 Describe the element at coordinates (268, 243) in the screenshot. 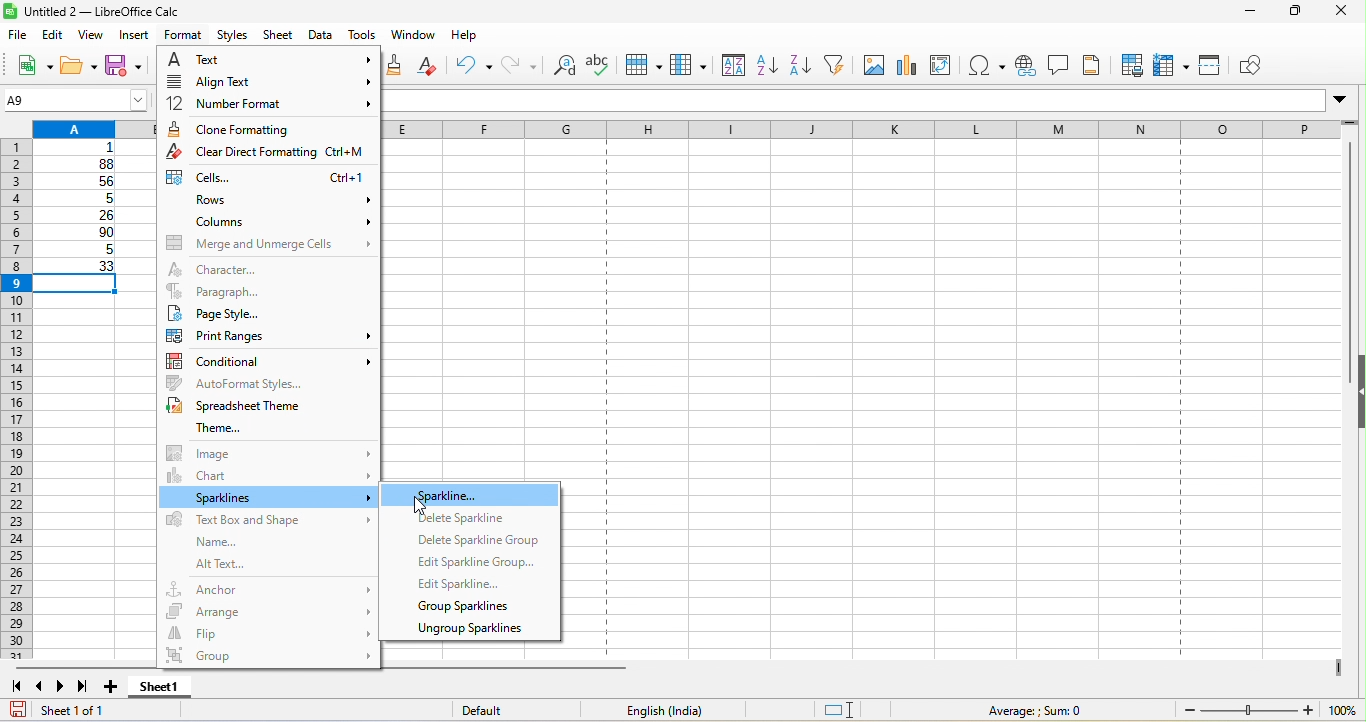

I see `merge unmerge cells` at that location.